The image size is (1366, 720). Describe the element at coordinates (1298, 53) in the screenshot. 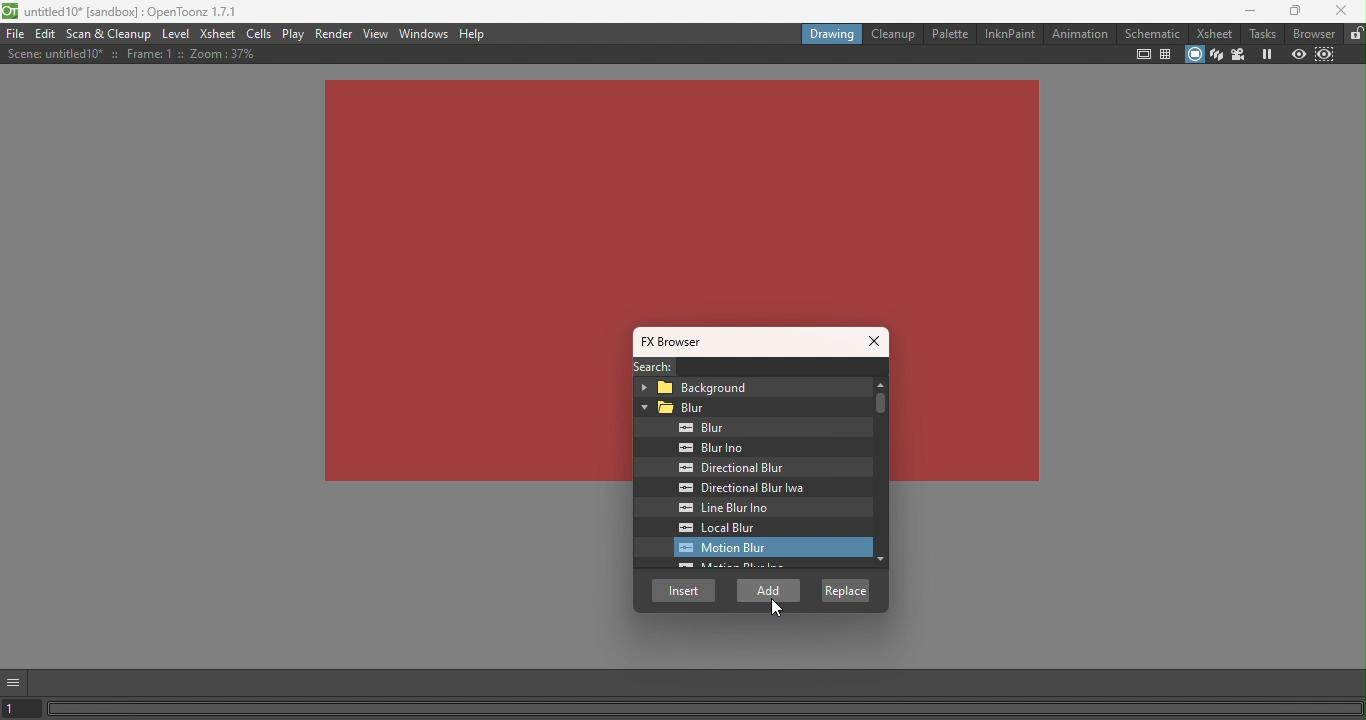

I see `Preview` at that location.